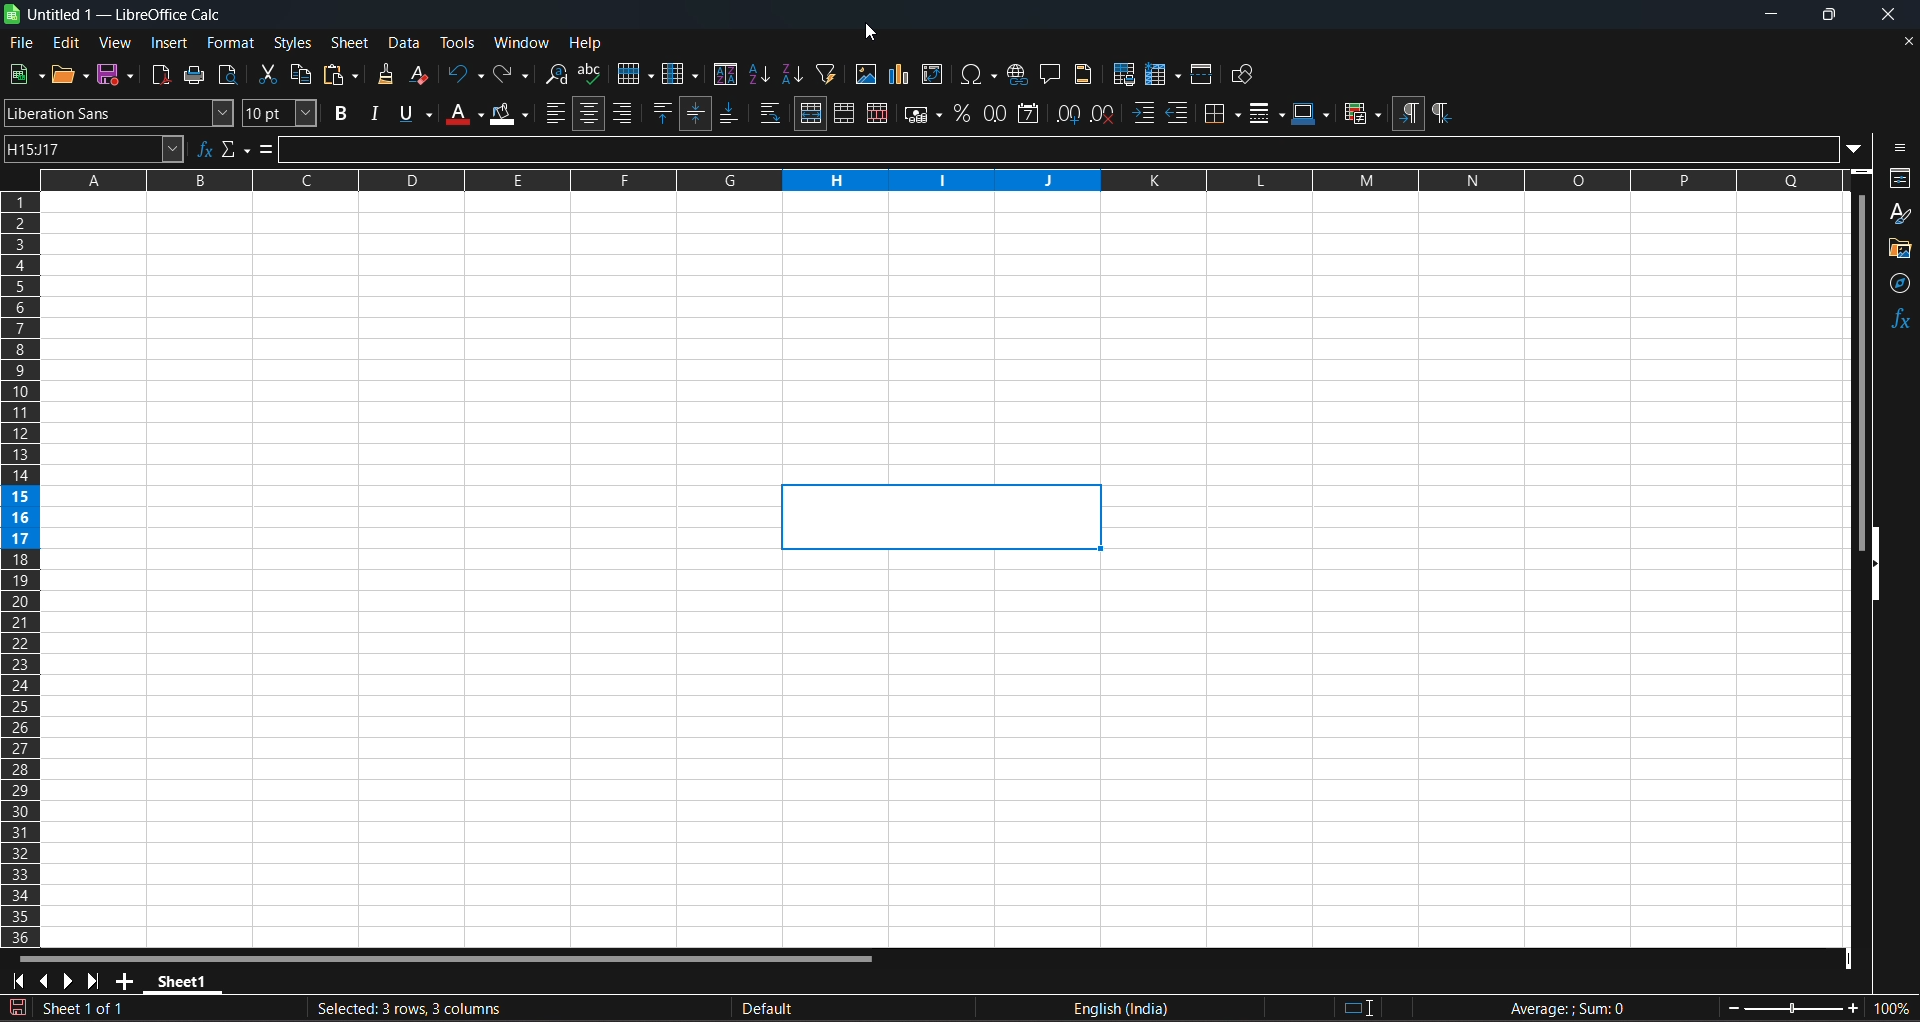  What do you see at coordinates (269, 75) in the screenshot?
I see `cut` at bounding box center [269, 75].